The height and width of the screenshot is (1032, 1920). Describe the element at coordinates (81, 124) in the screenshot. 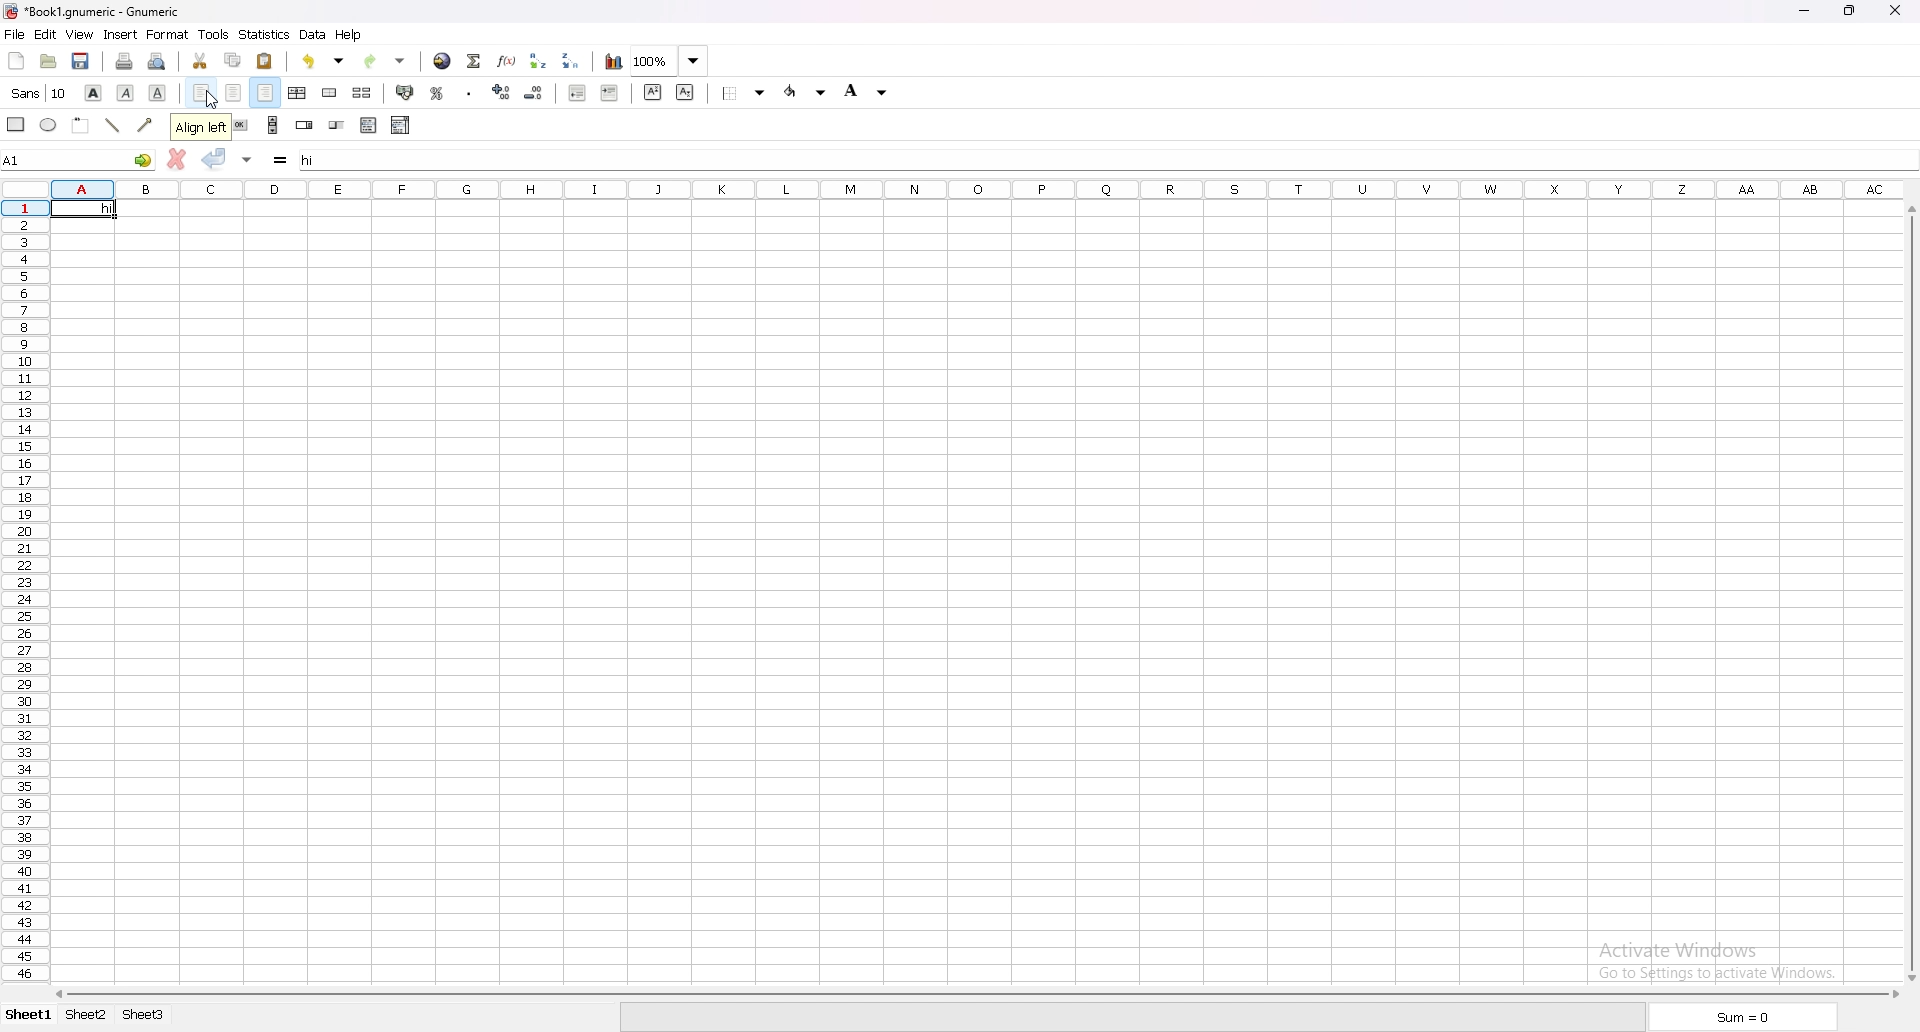

I see `frame` at that location.